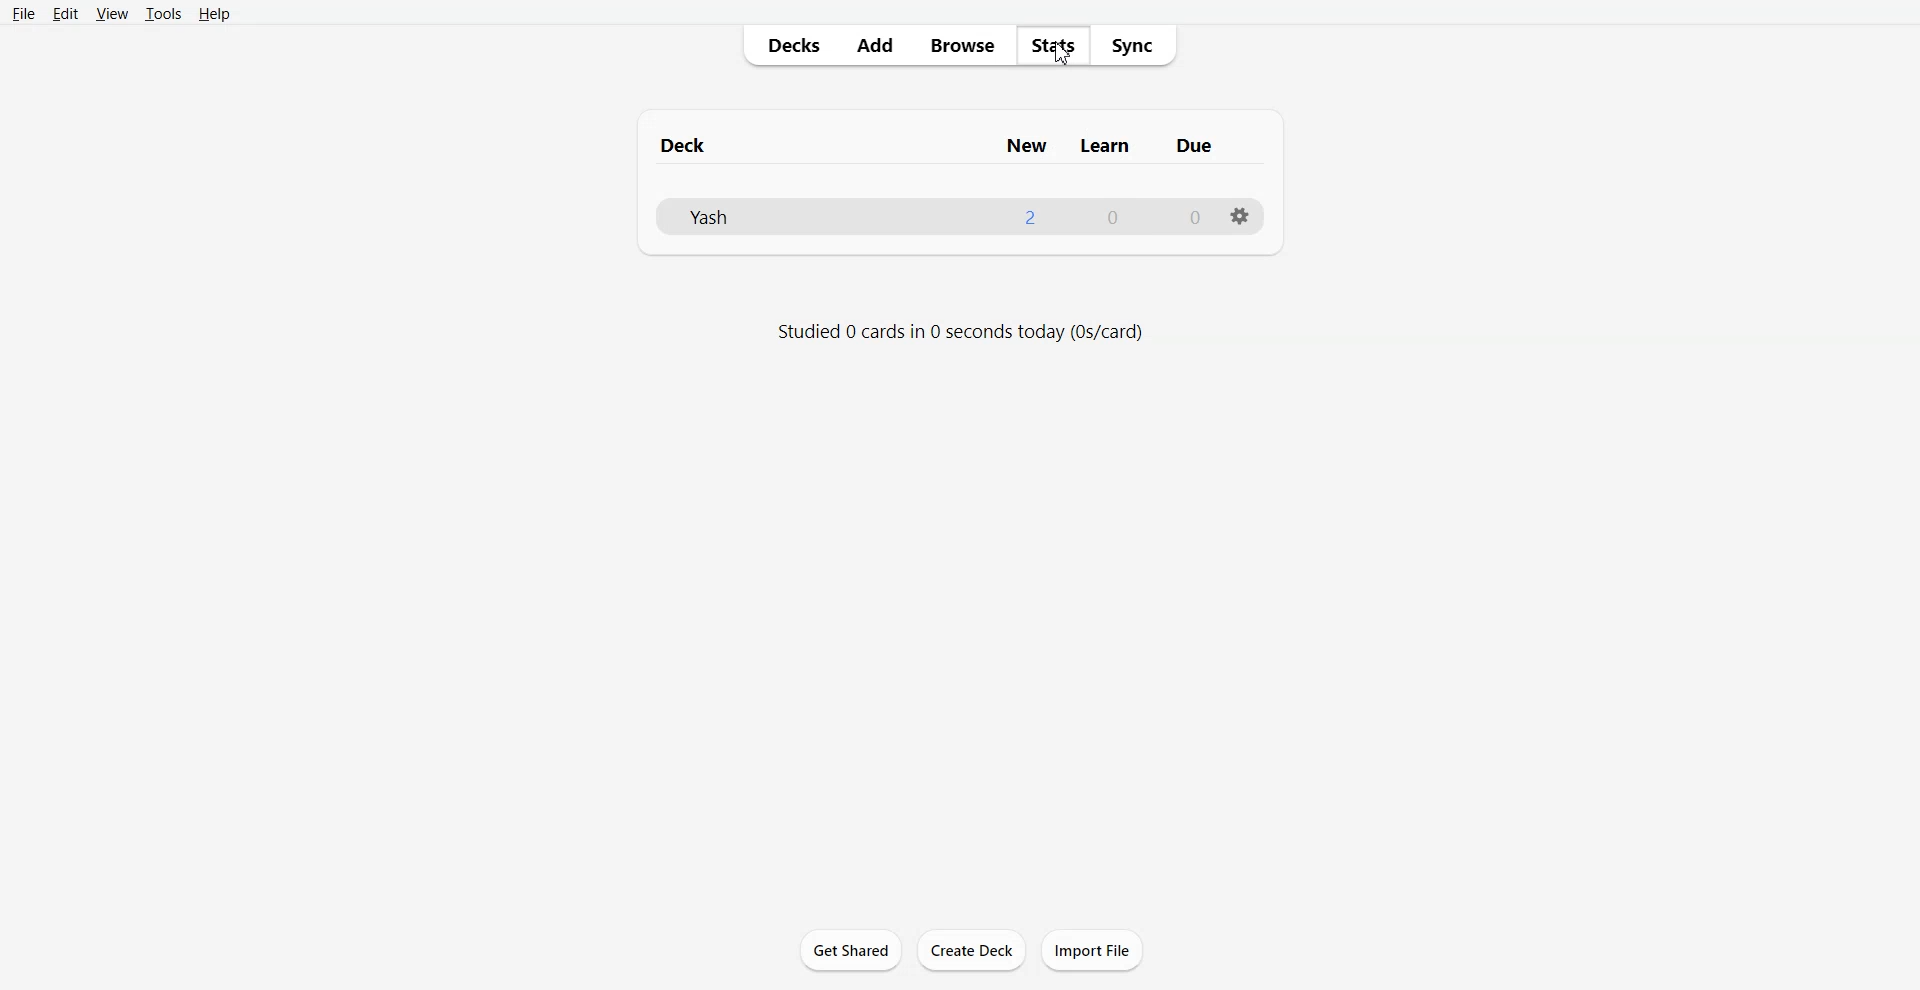  I want to click on deck, so click(692, 143).